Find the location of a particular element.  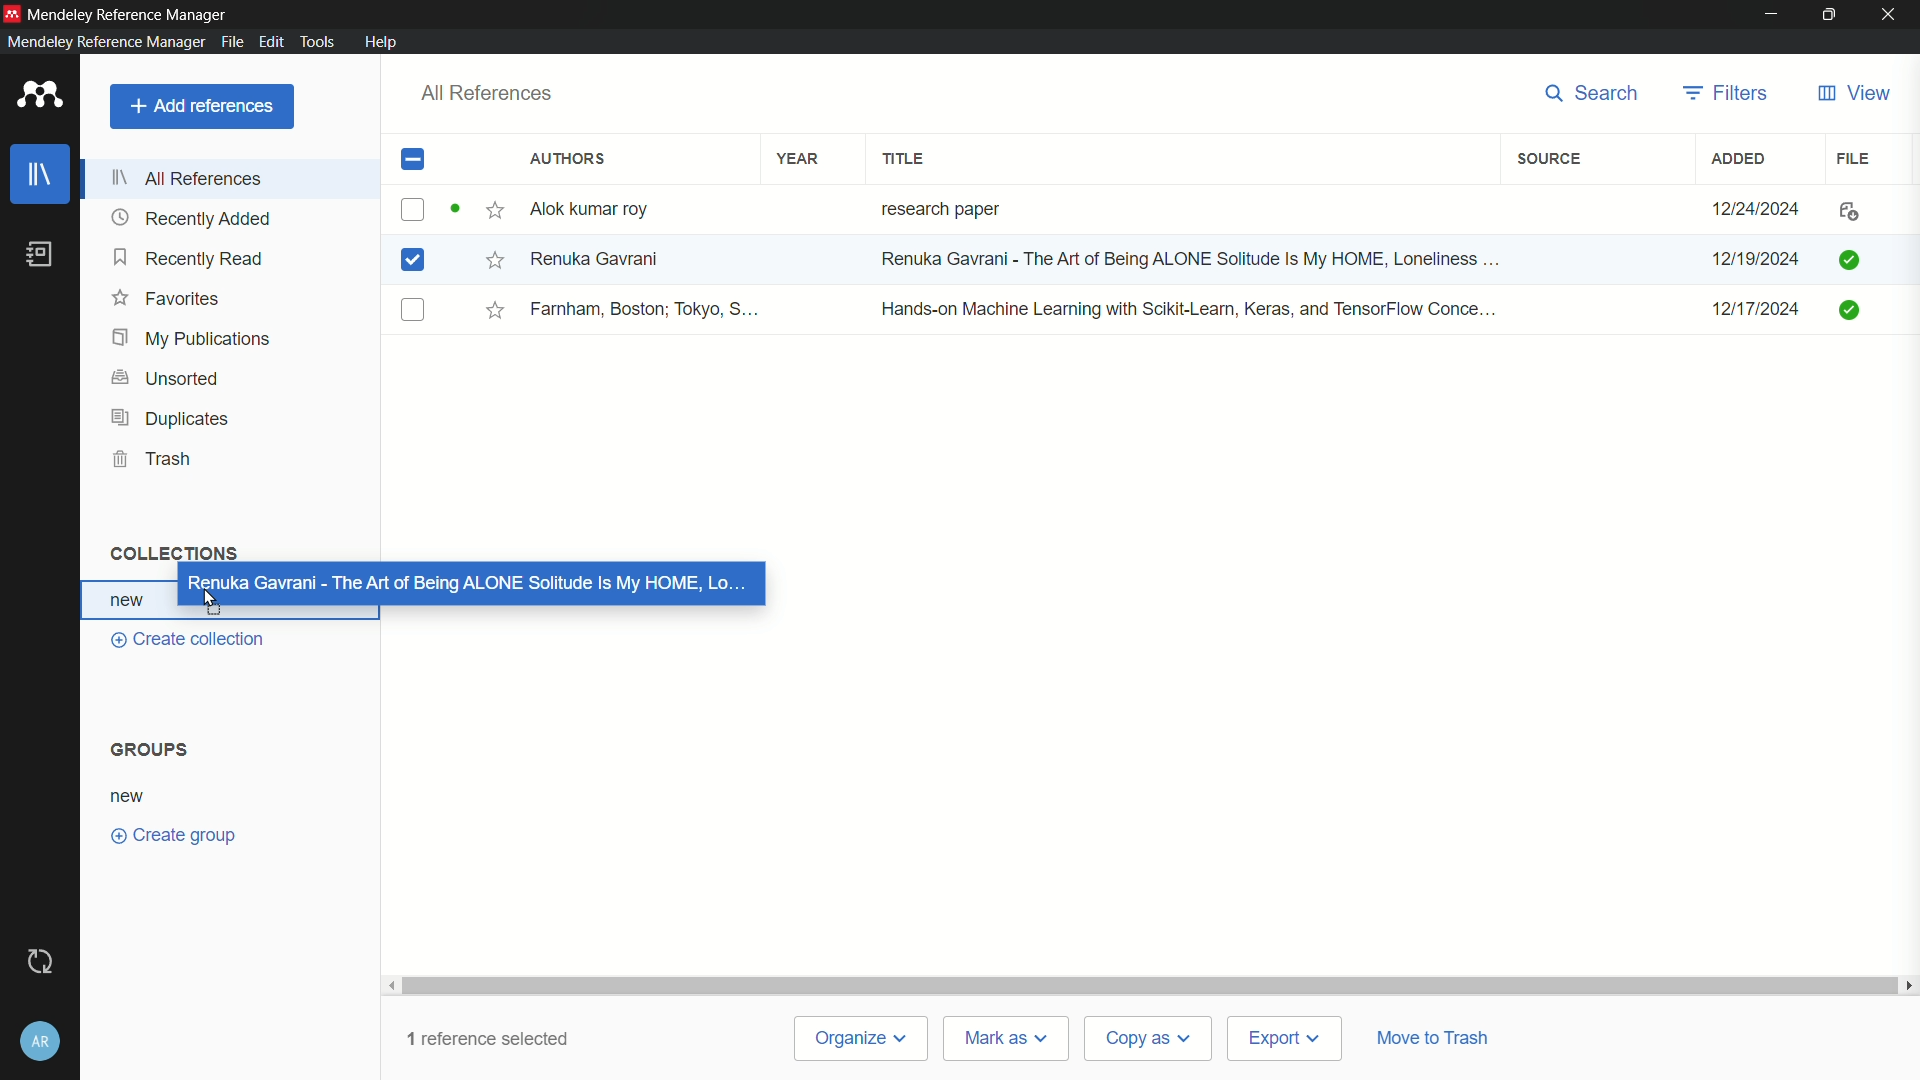

year is located at coordinates (797, 160).